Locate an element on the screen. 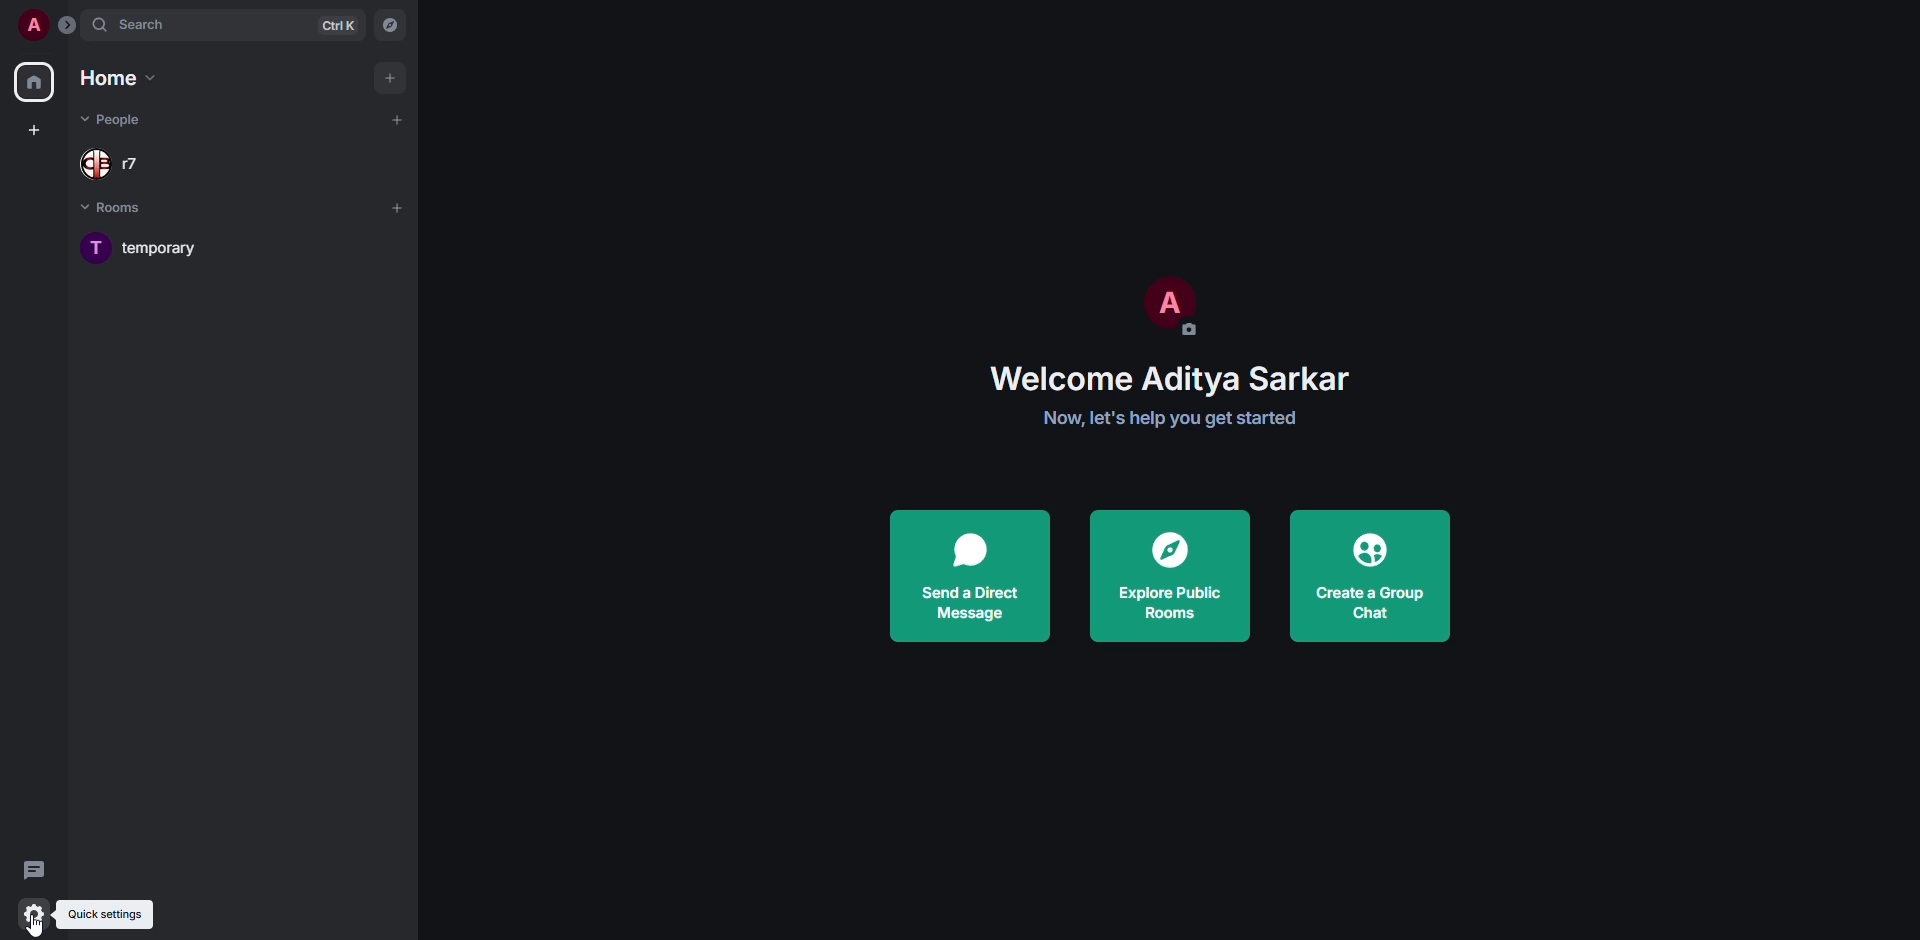 The image size is (1920, 940). quick settings is located at coordinates (33, 909).